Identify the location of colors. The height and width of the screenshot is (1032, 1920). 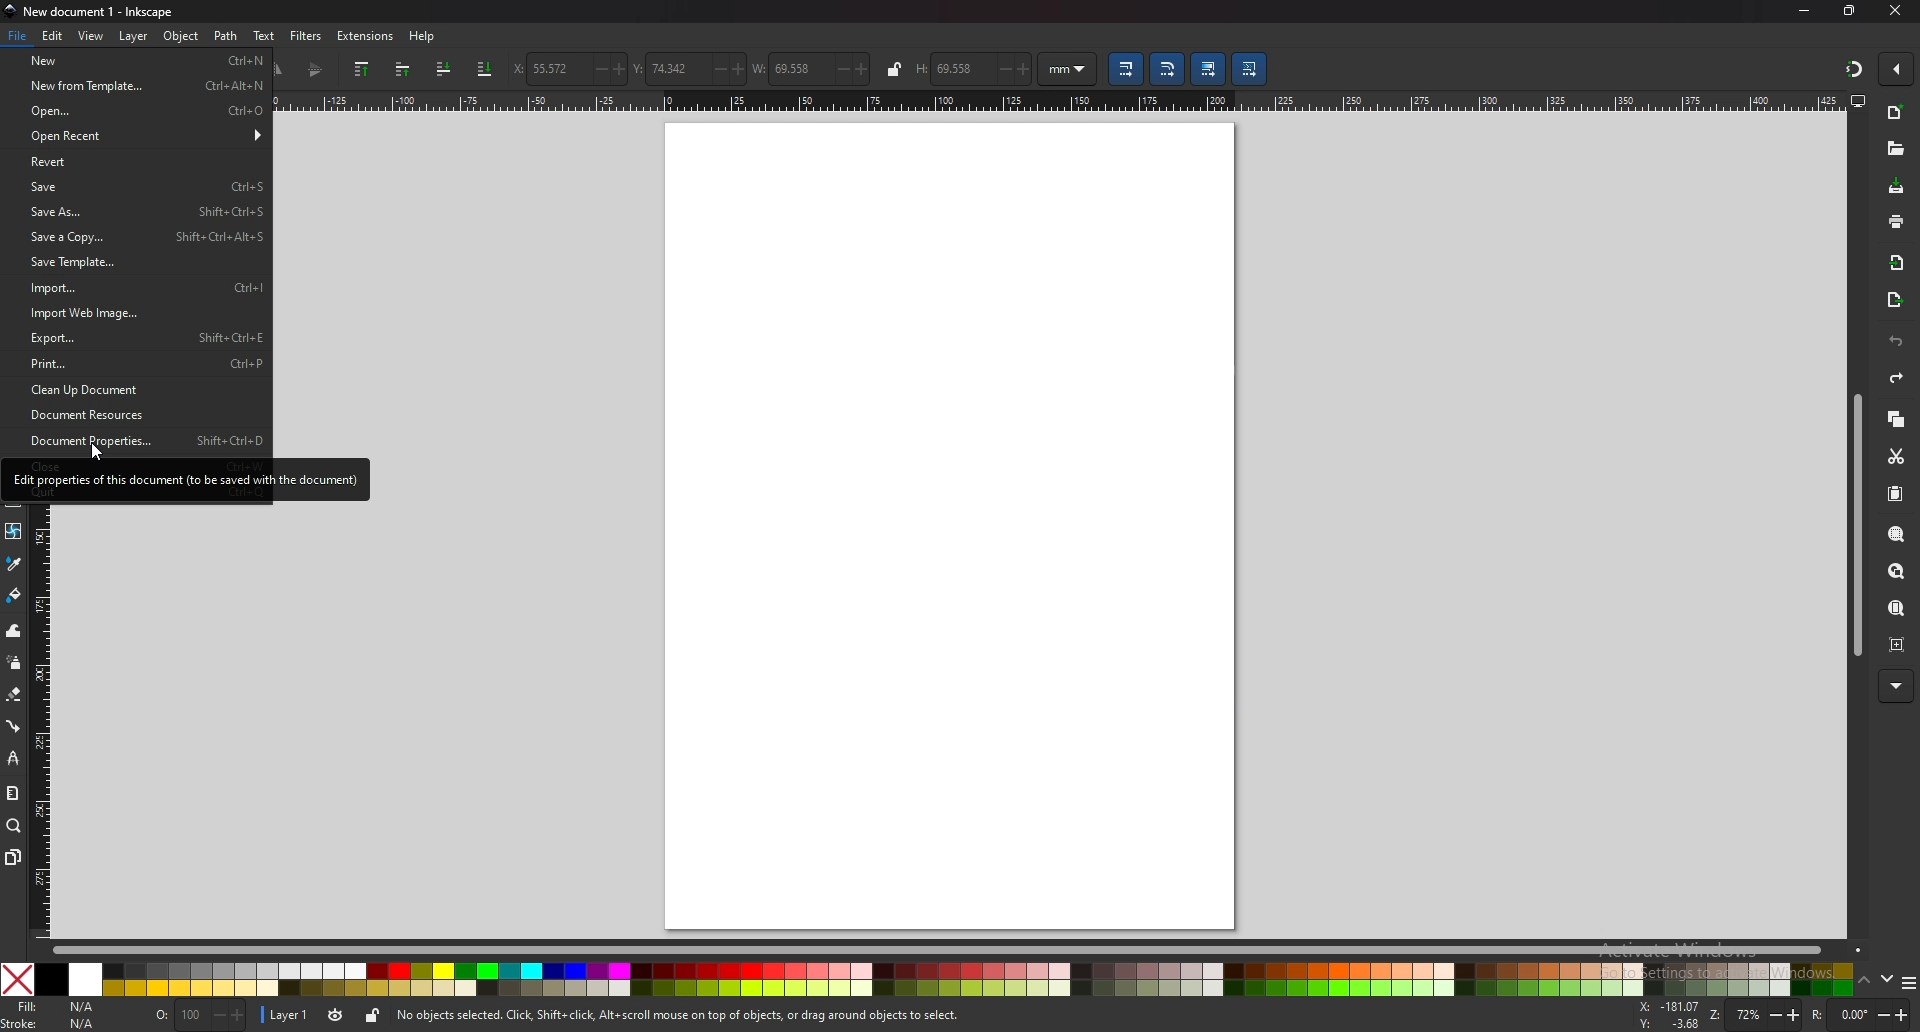
(946, 980).